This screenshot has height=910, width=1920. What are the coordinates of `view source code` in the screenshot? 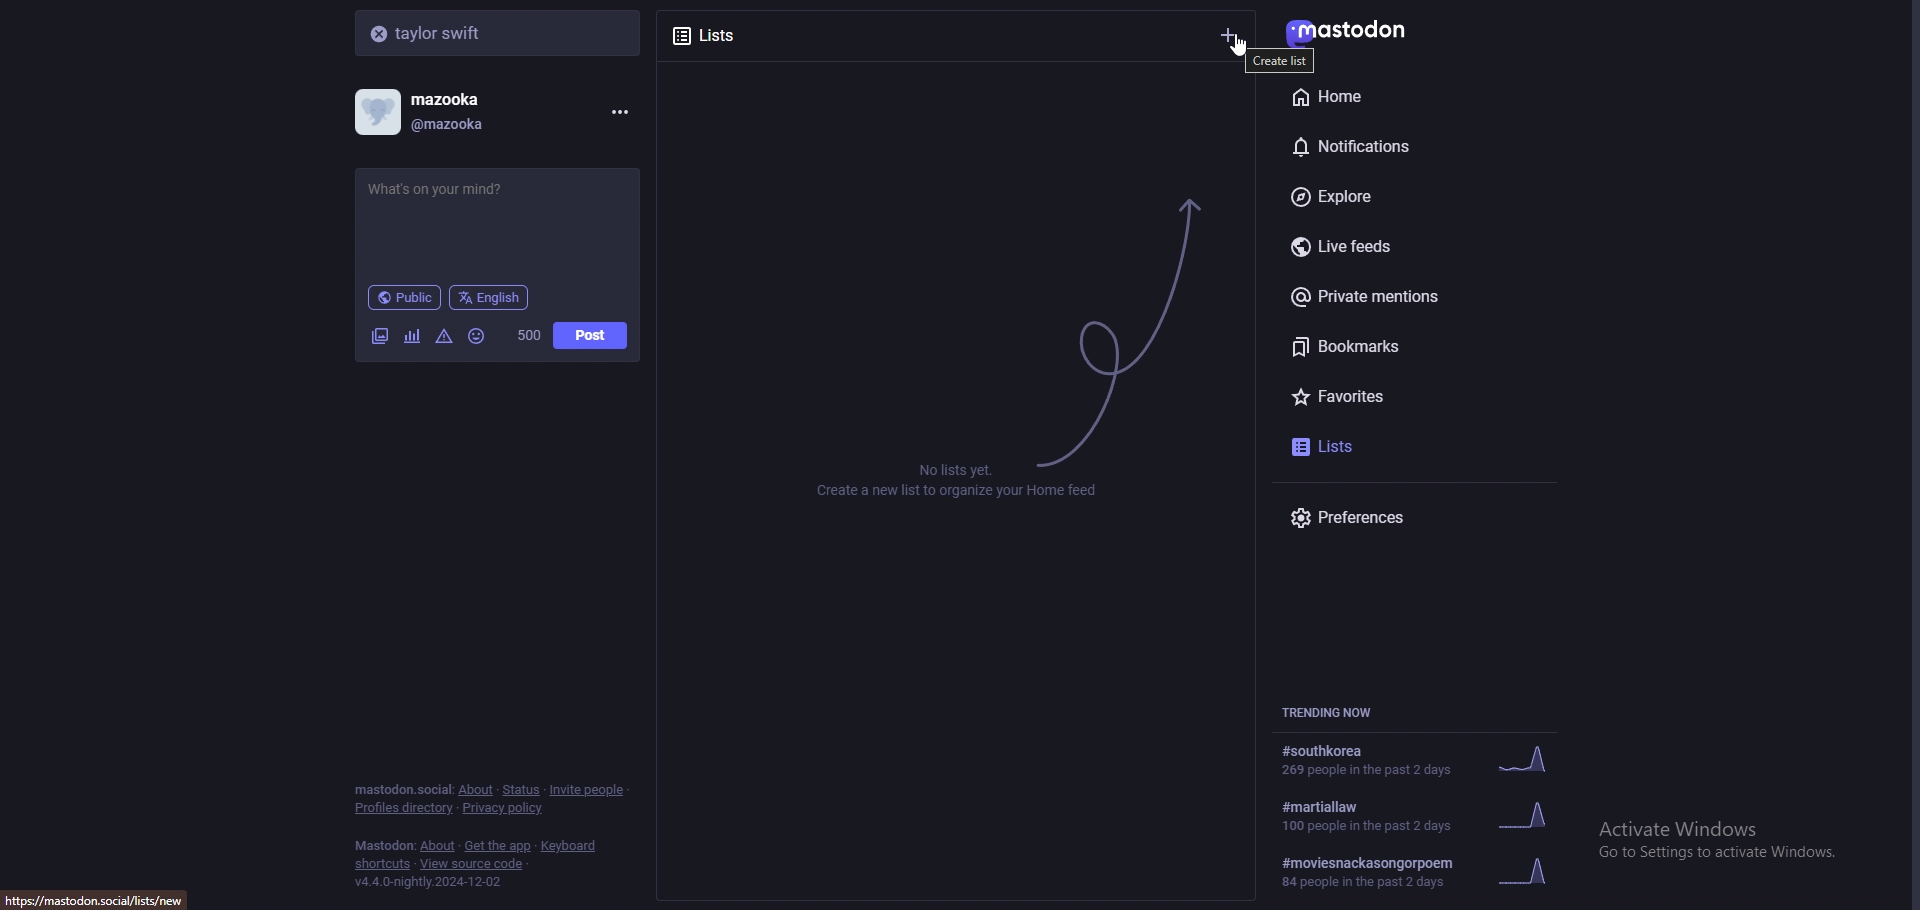 It's located at (472, 865).